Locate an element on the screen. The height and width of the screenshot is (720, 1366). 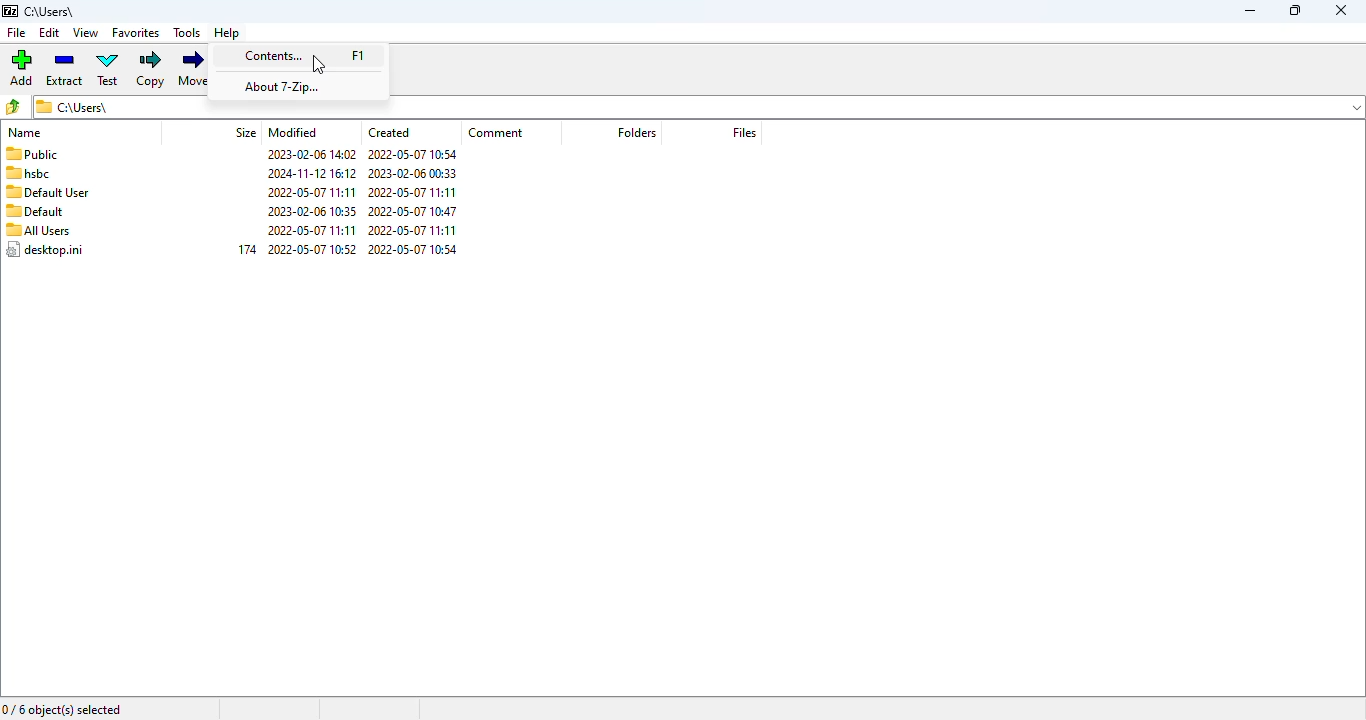
cursor is located at coordinates (319, 64).